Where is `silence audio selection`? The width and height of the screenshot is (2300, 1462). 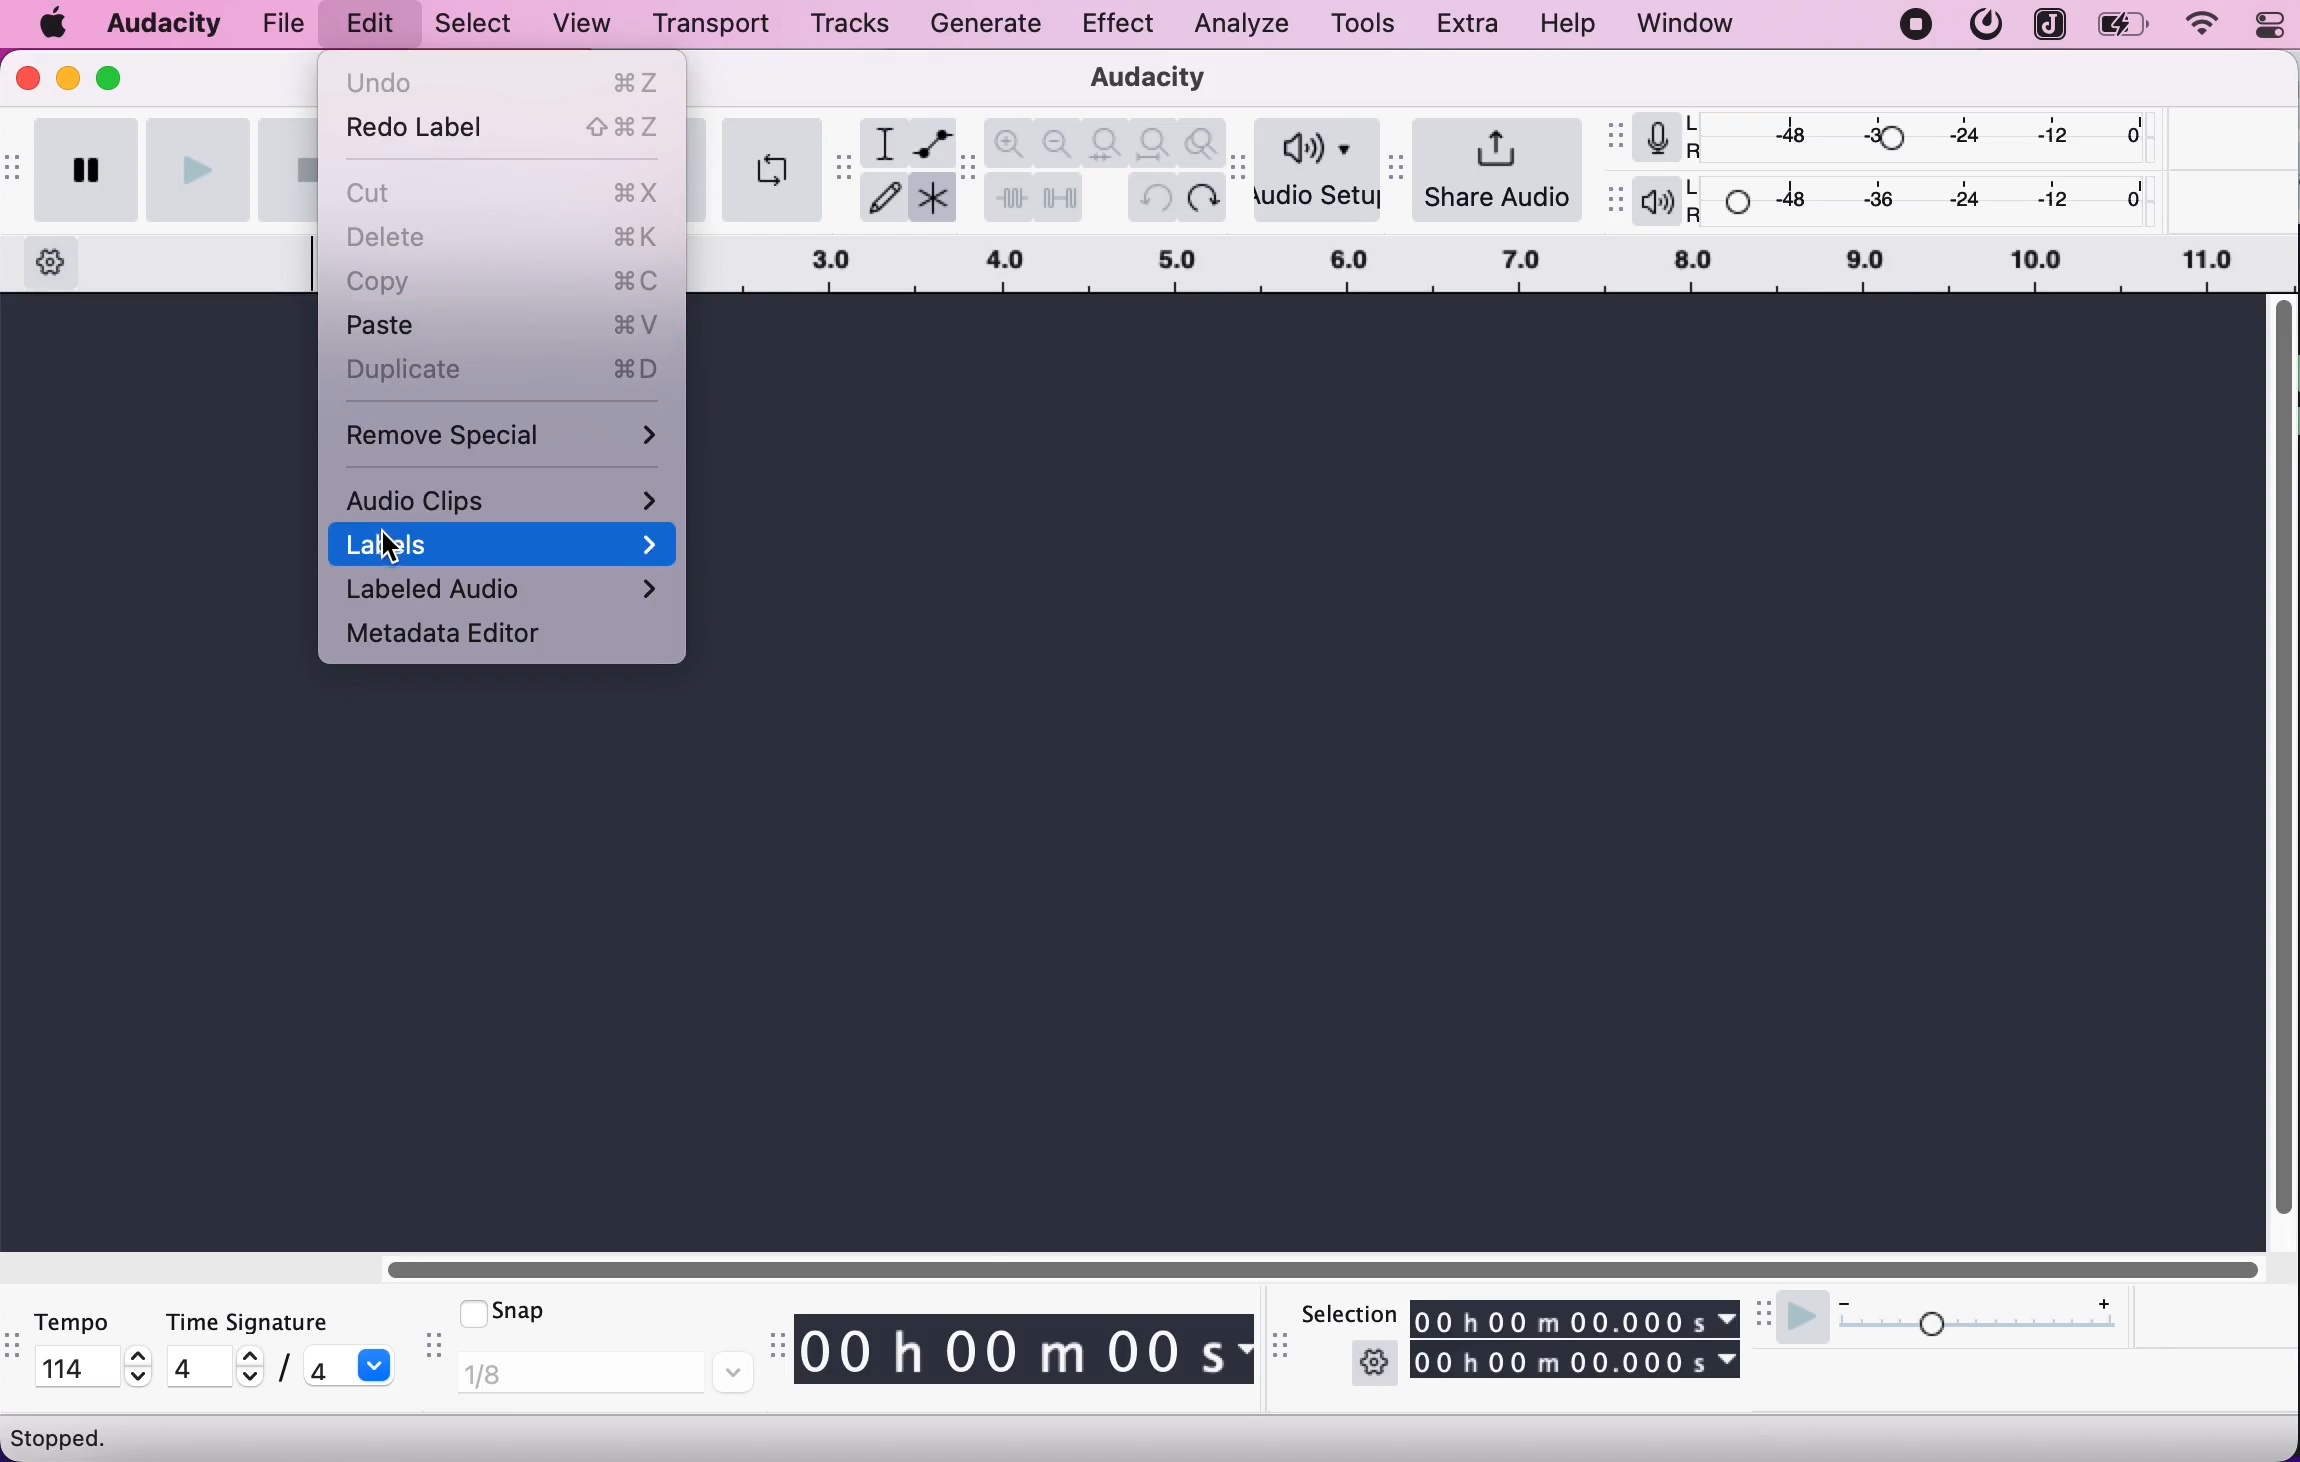
silence audio selection is located at coordinates (1059, 196).